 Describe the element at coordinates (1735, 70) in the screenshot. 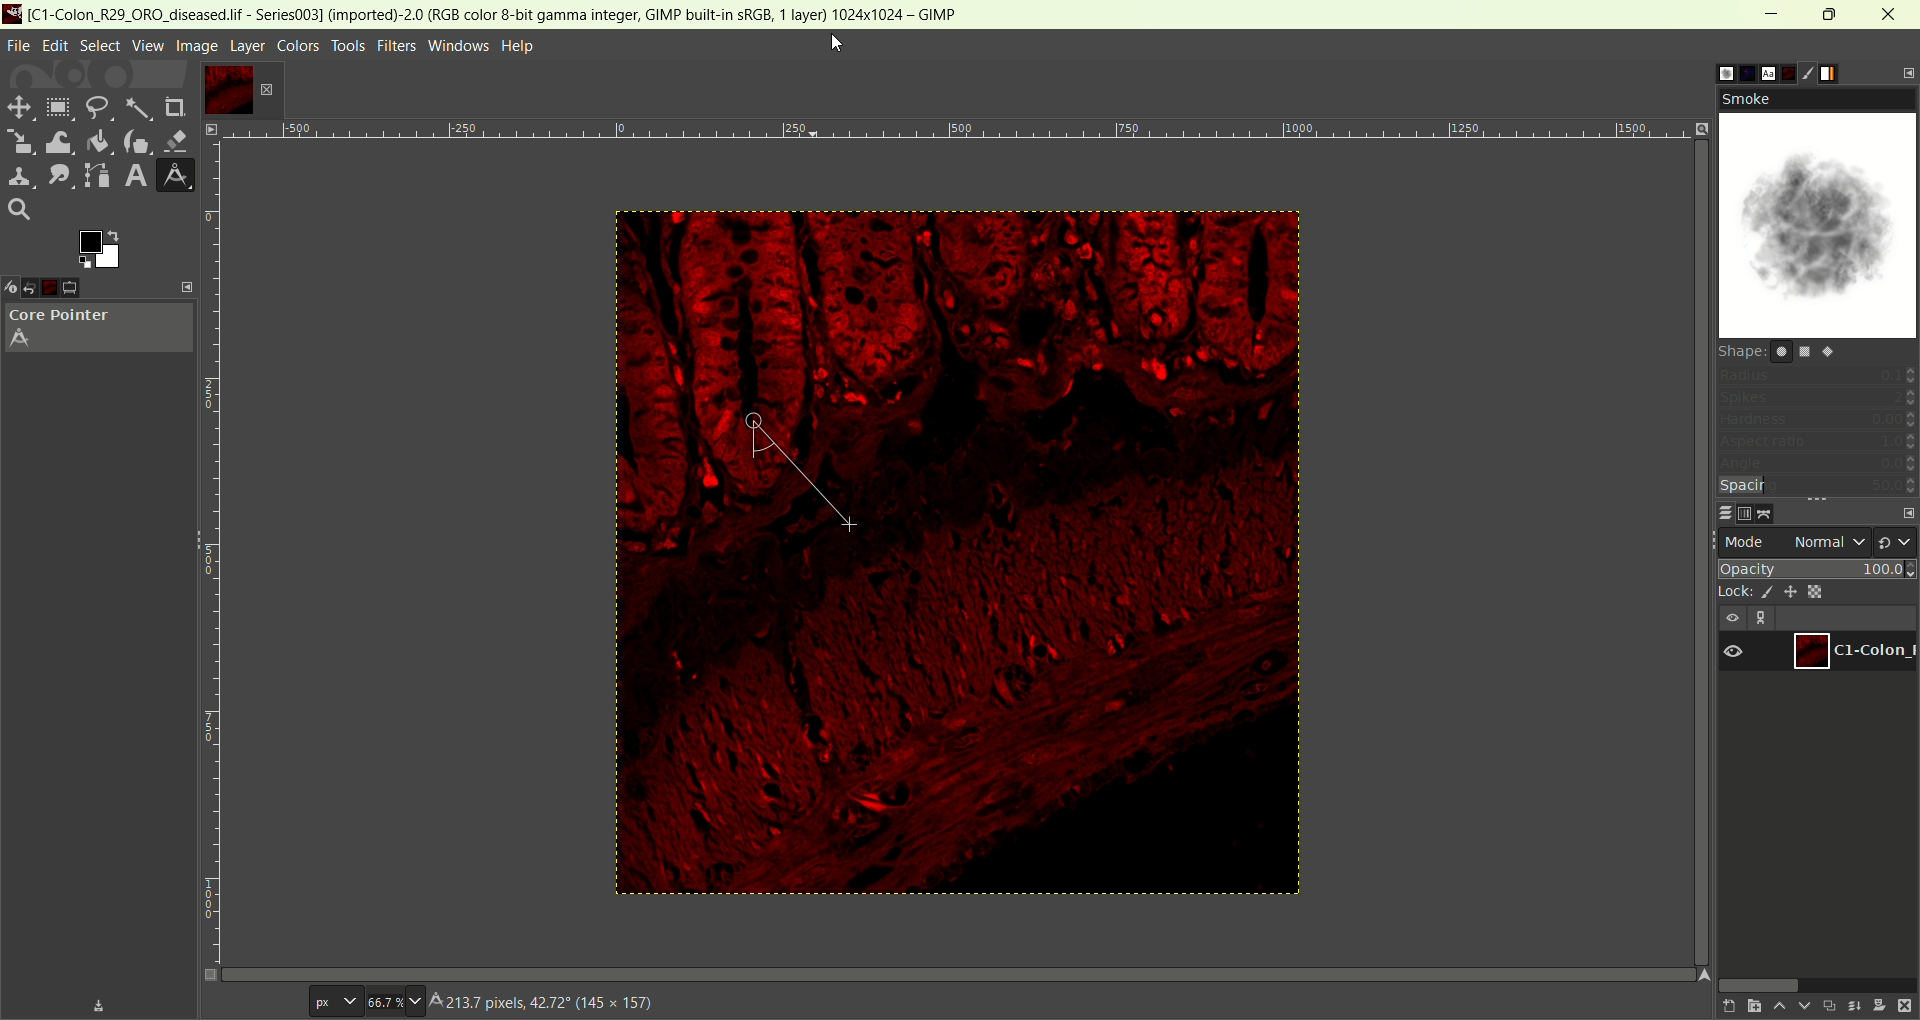

I see `pattern` at that location.